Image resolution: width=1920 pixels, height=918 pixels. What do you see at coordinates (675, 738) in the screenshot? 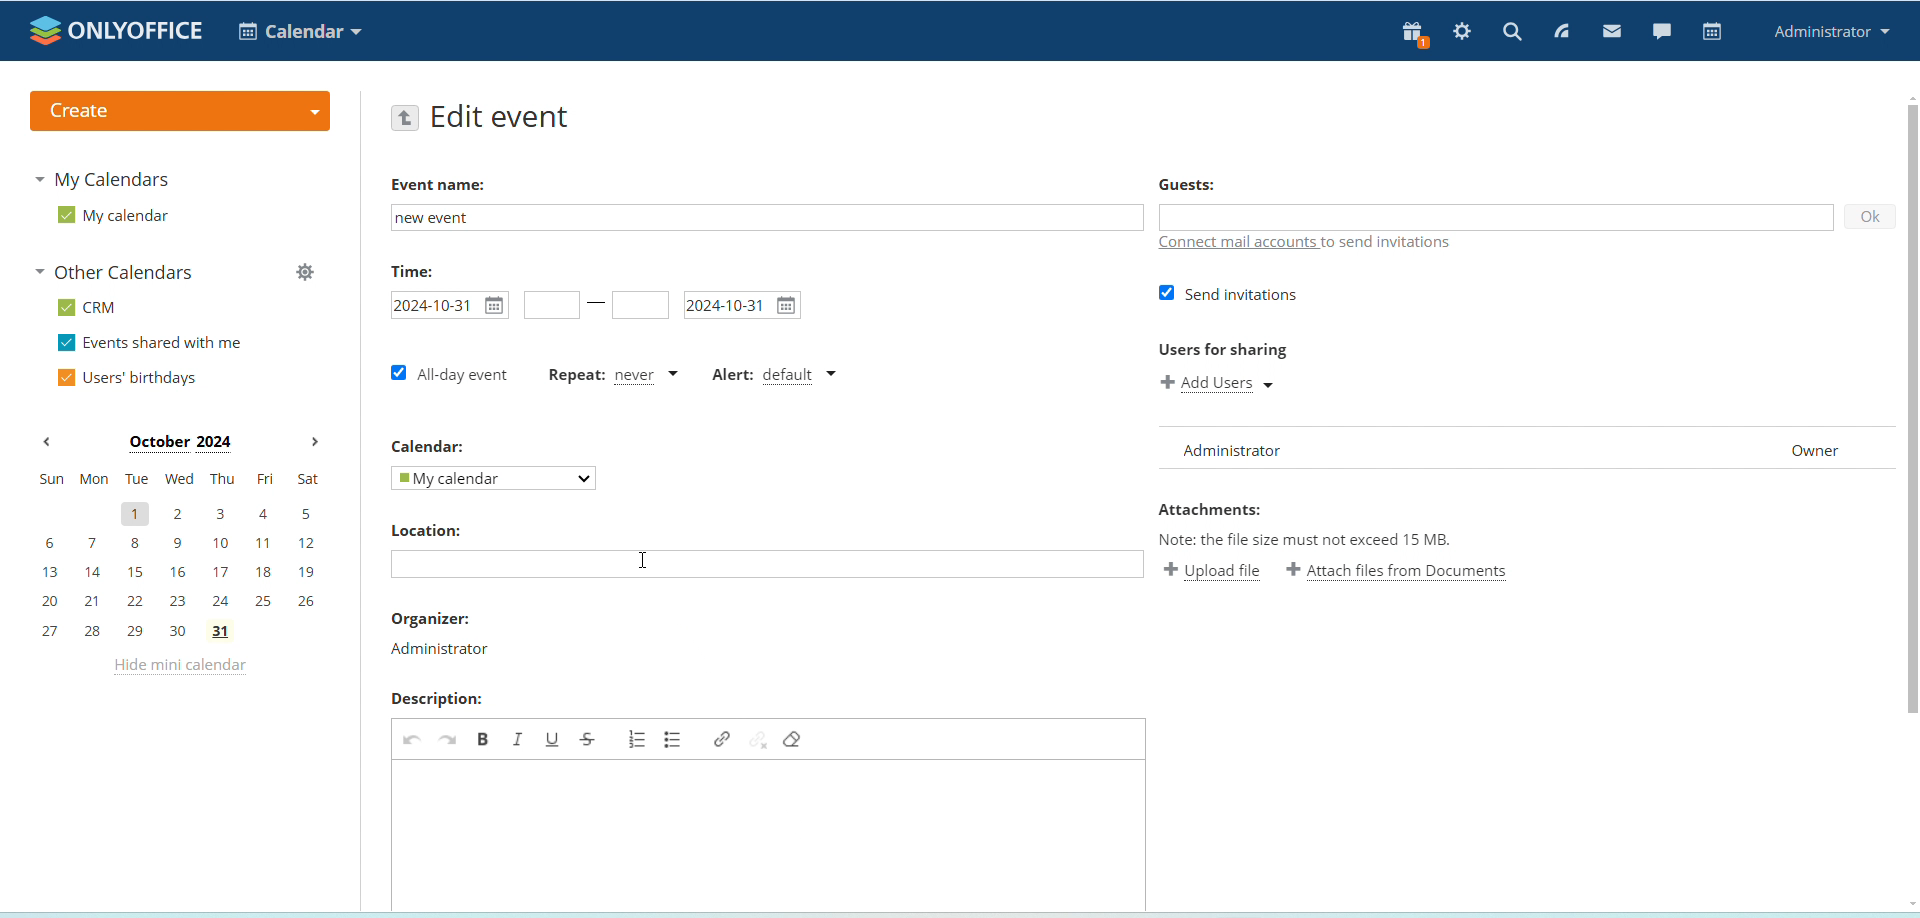
I see `add/remove bulleted list` at bounding box center [675, 738].